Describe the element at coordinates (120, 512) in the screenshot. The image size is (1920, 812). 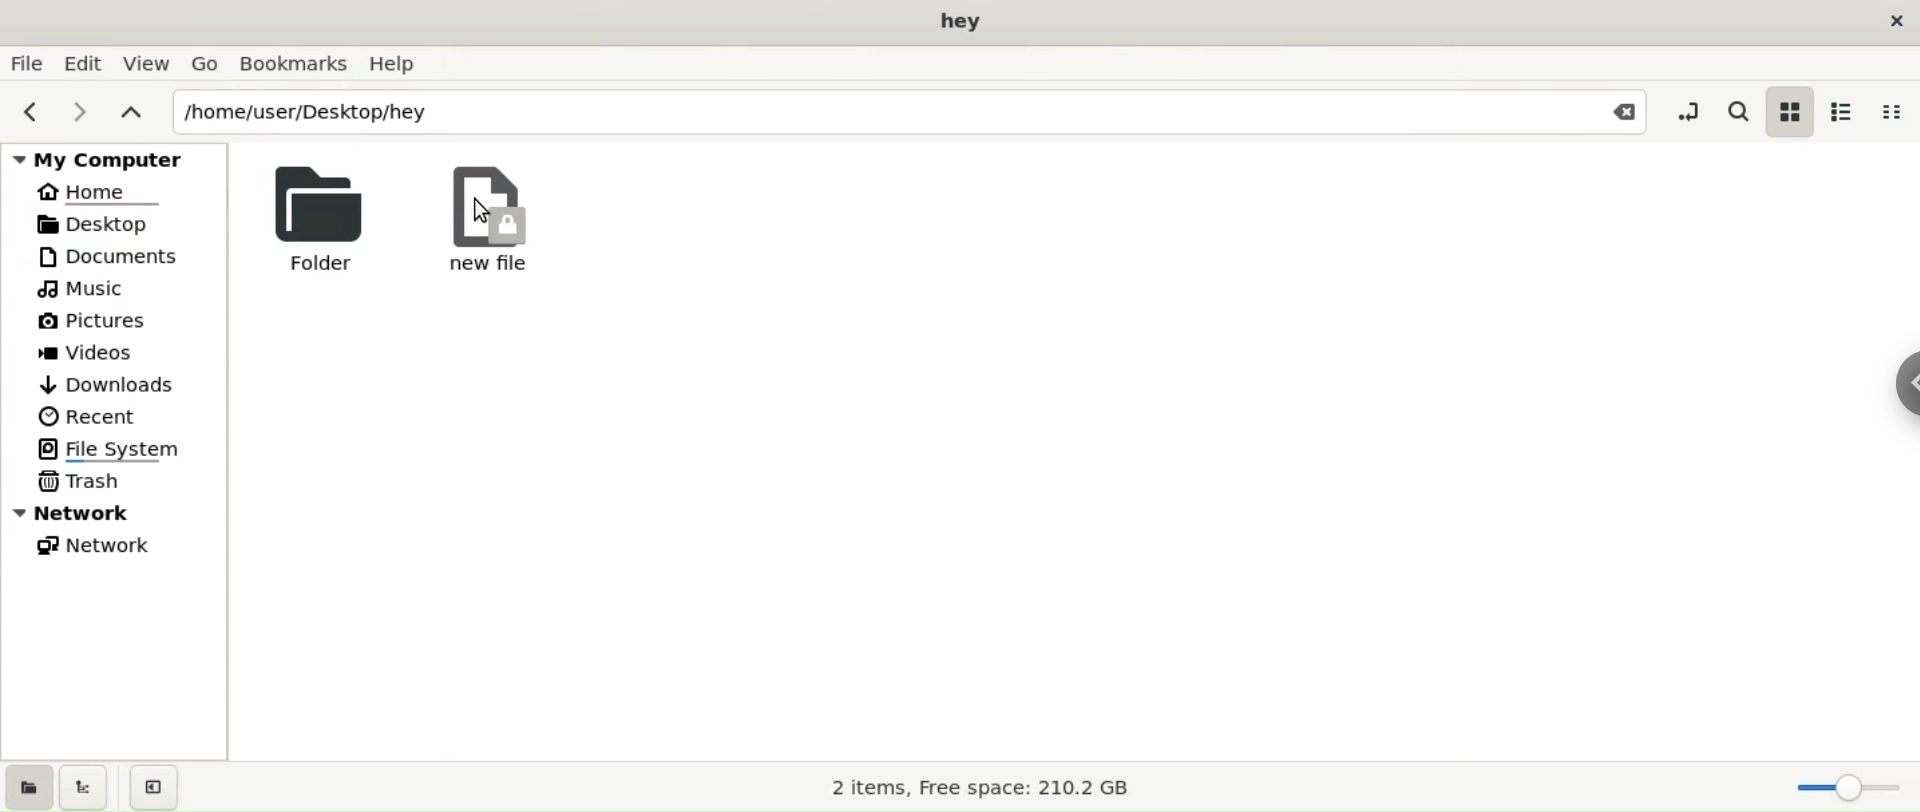
I see `Network` at that location.